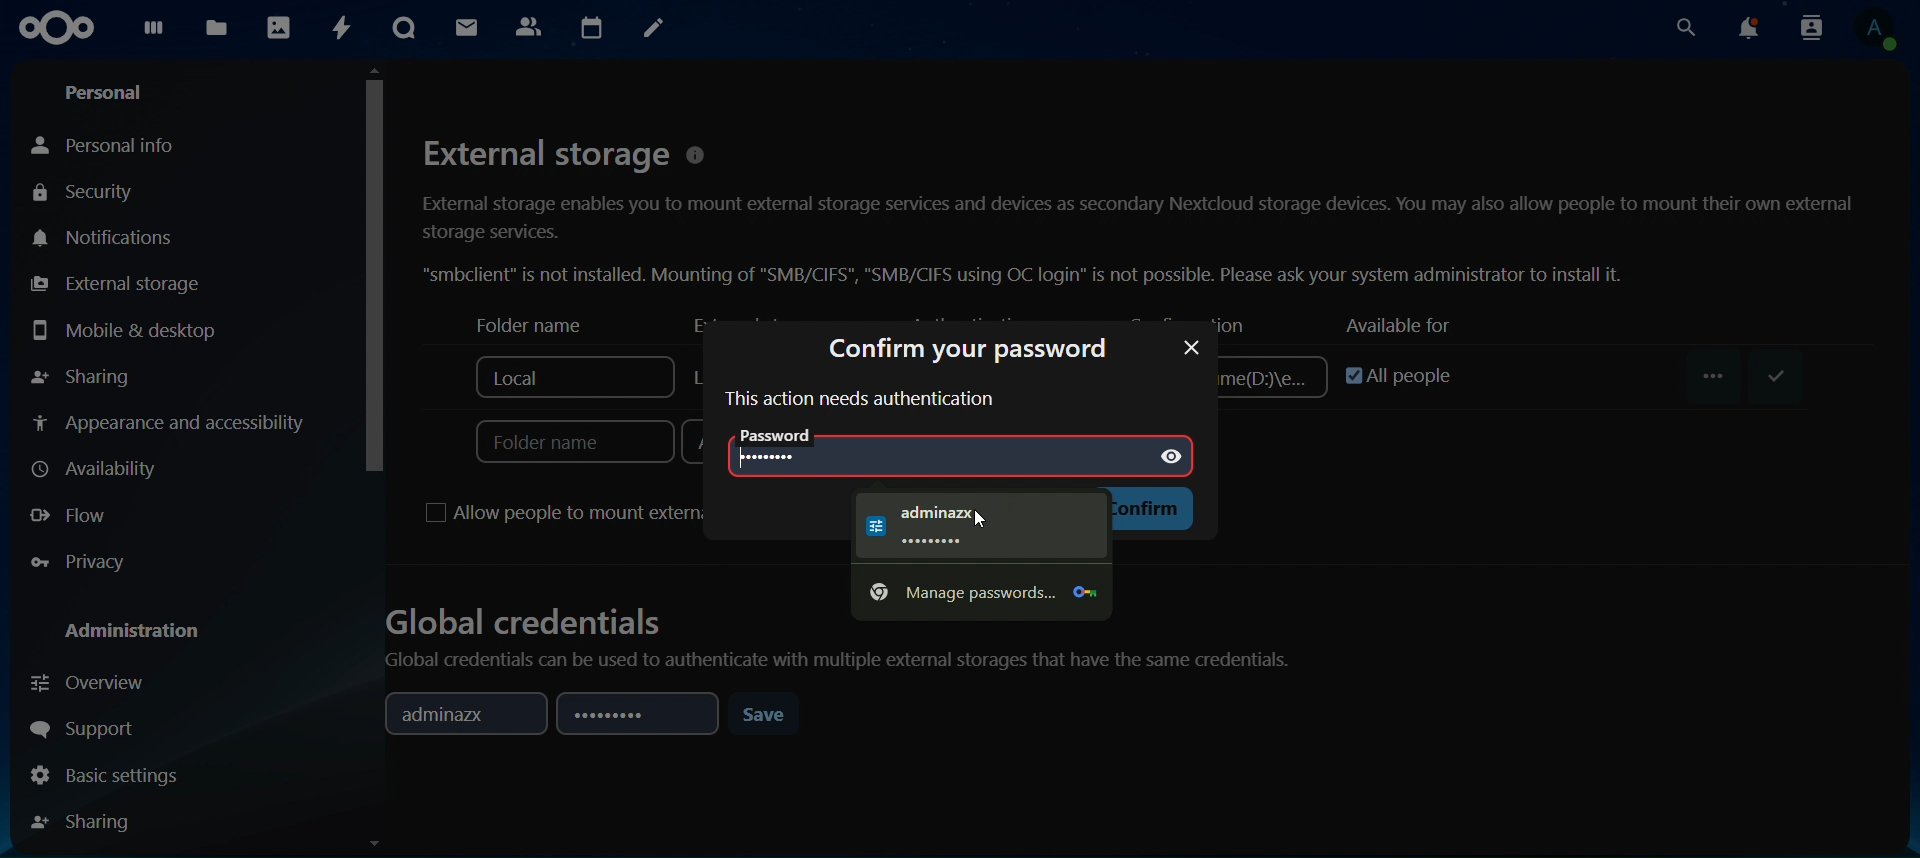 The image size is (1920, 858). I want to click on text, so click(968, 527).